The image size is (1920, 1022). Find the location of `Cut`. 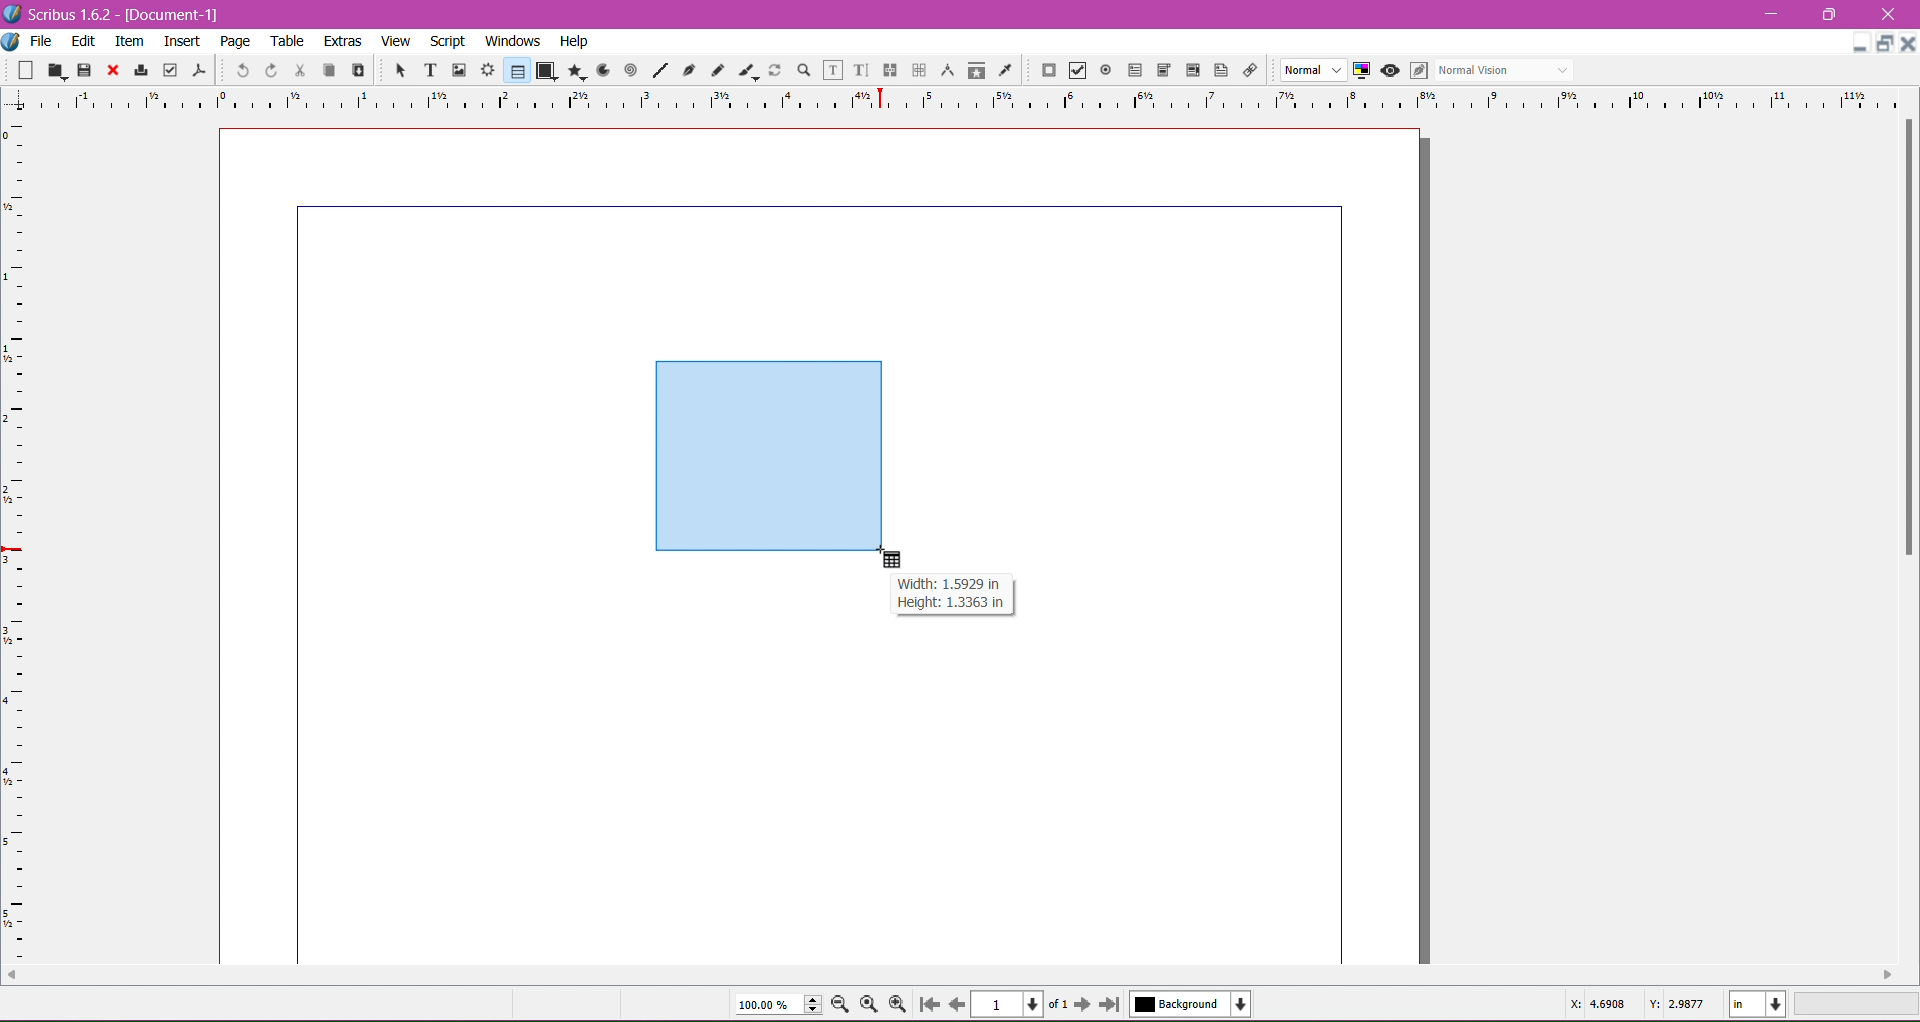

Cut is located at coordinates (296, 69).